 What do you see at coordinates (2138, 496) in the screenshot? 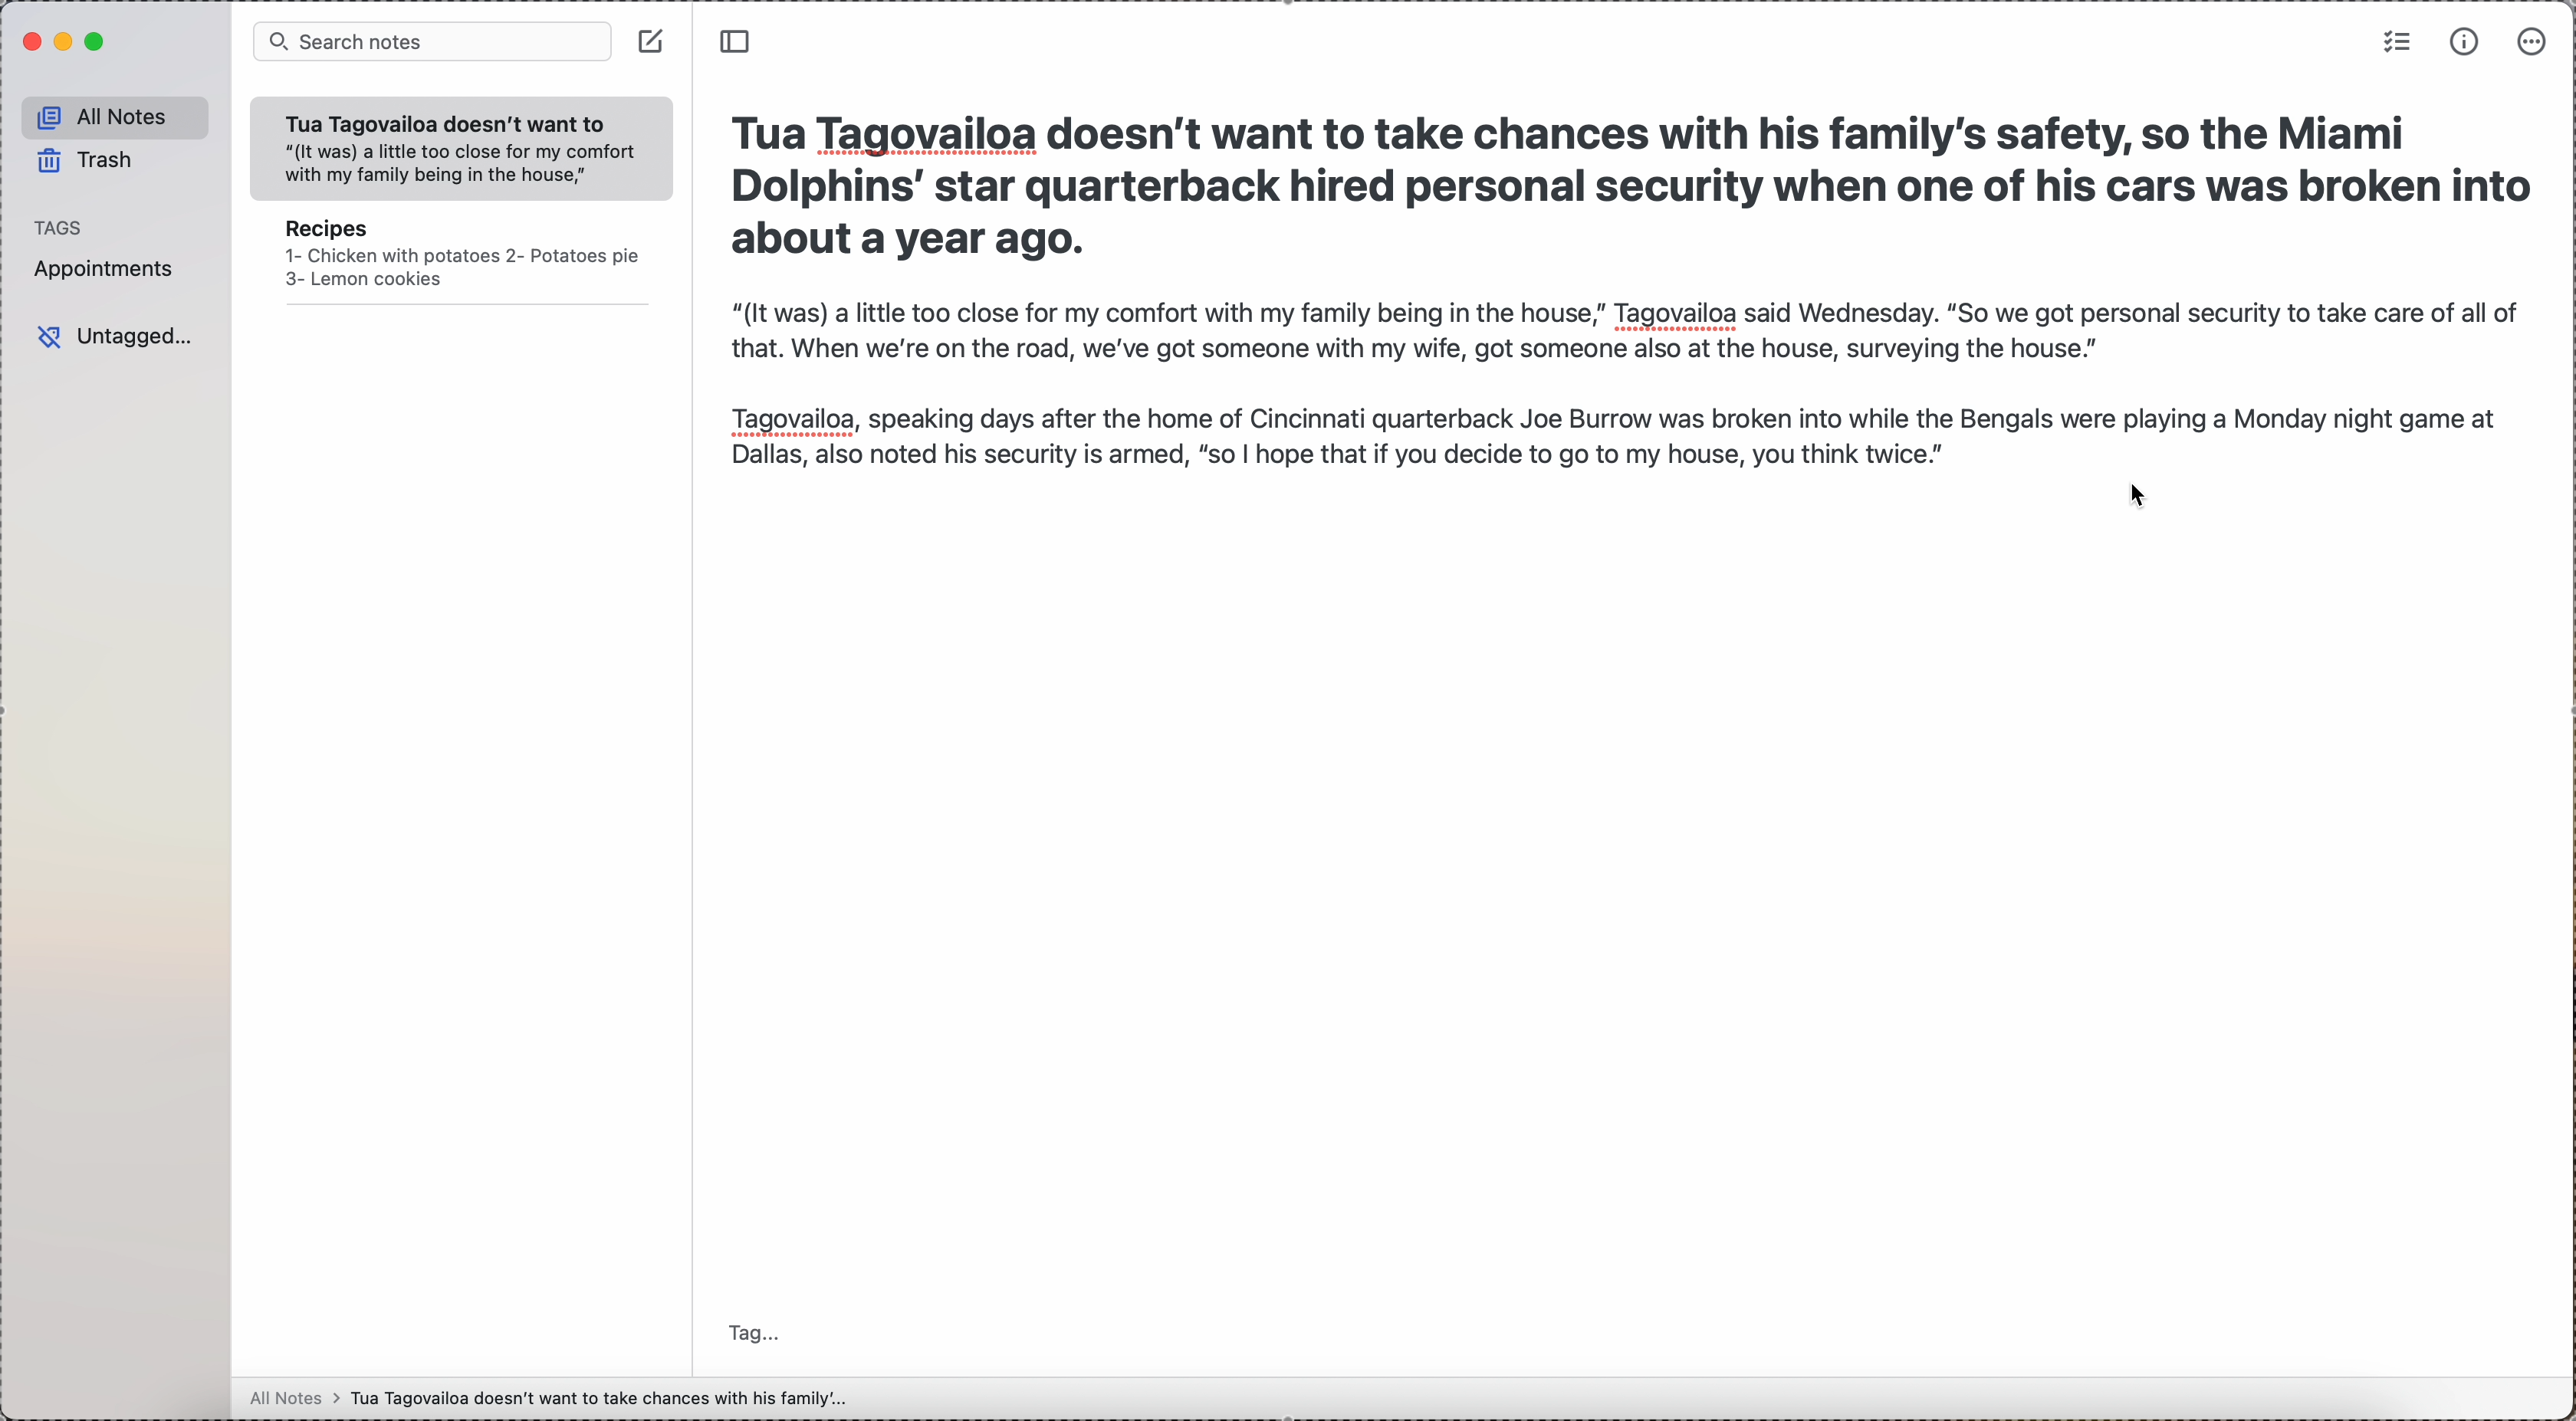
I see `cursor` at bounding box center [2138, 496].